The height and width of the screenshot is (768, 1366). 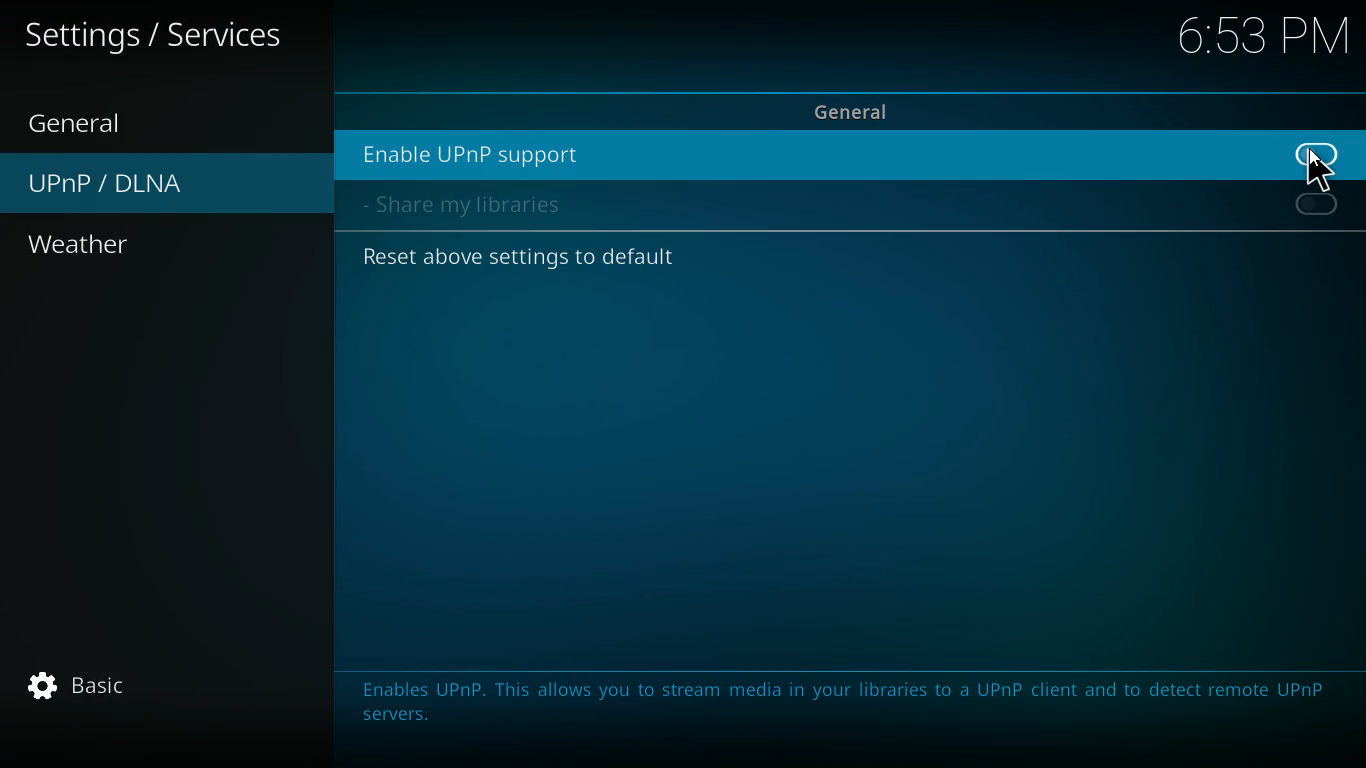 I want to click on general , so click(x=857, y=111).